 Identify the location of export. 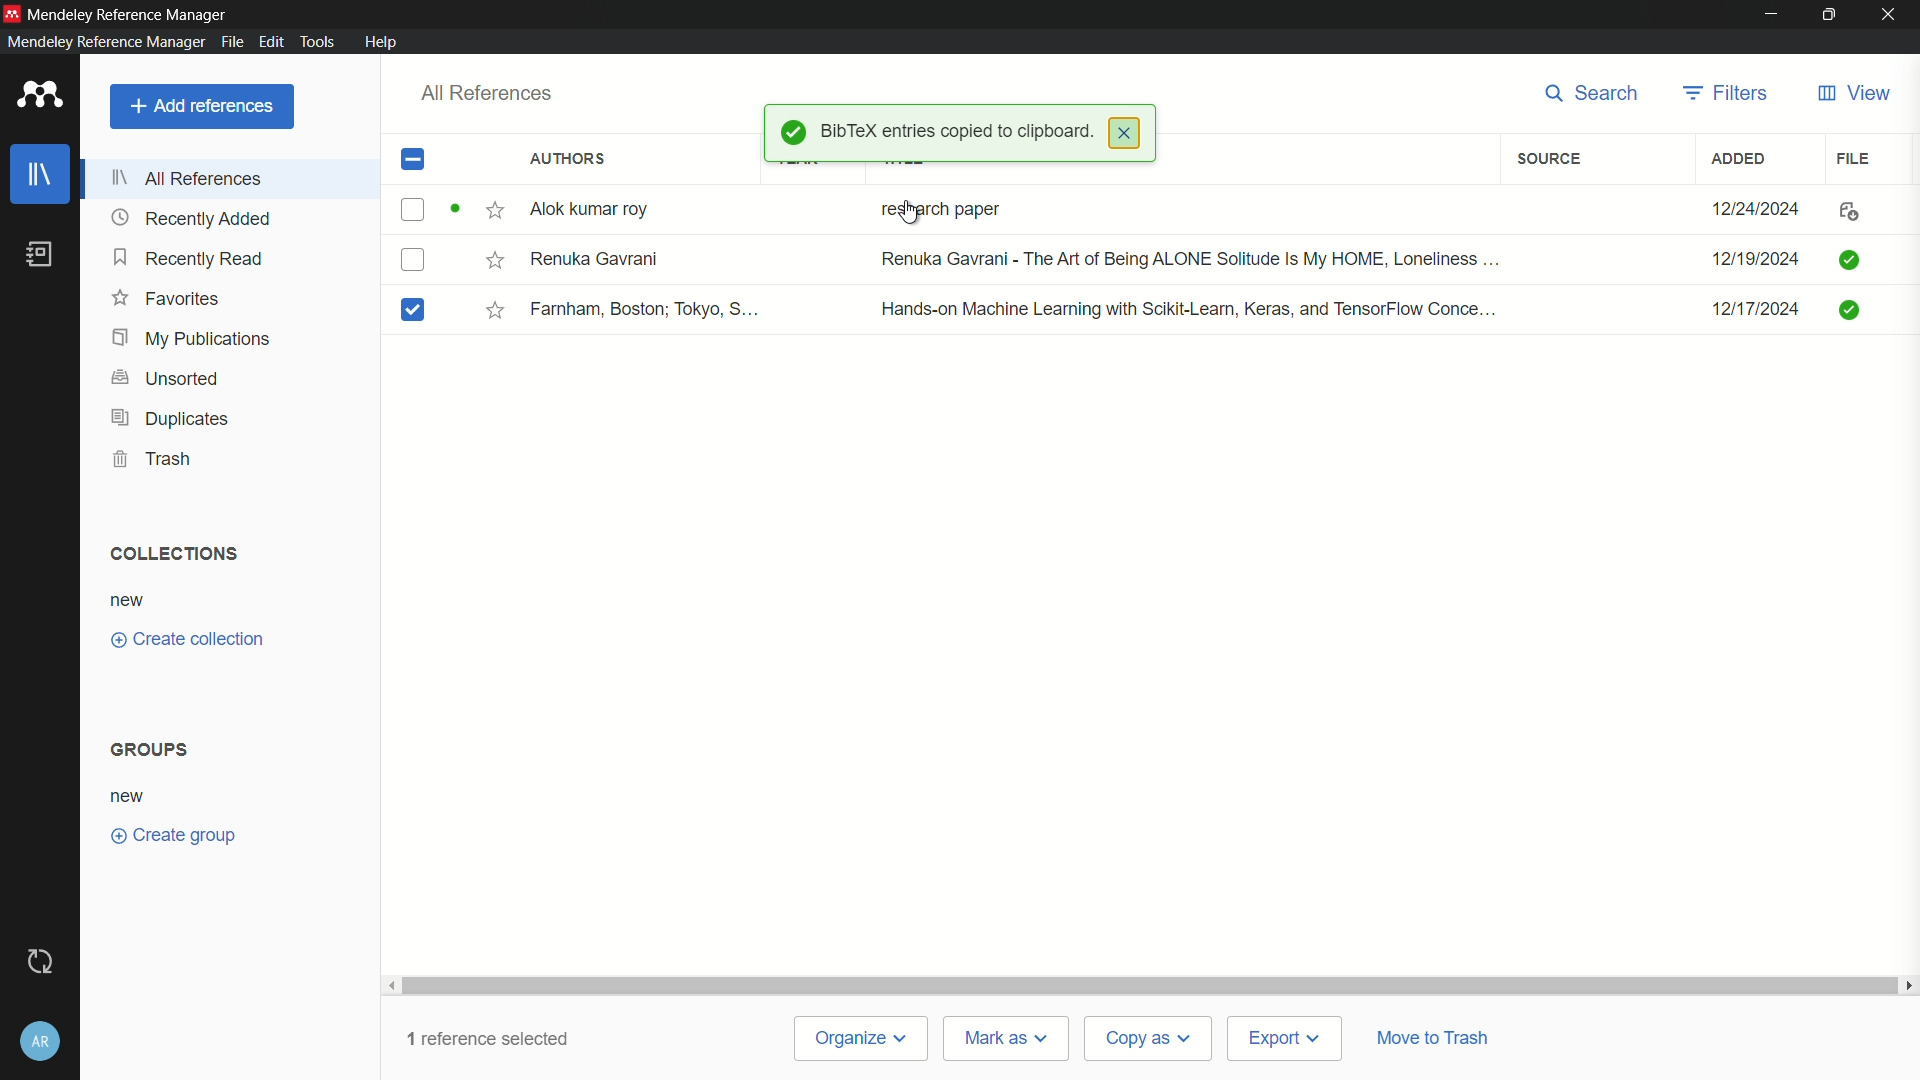
(1285, 1038).